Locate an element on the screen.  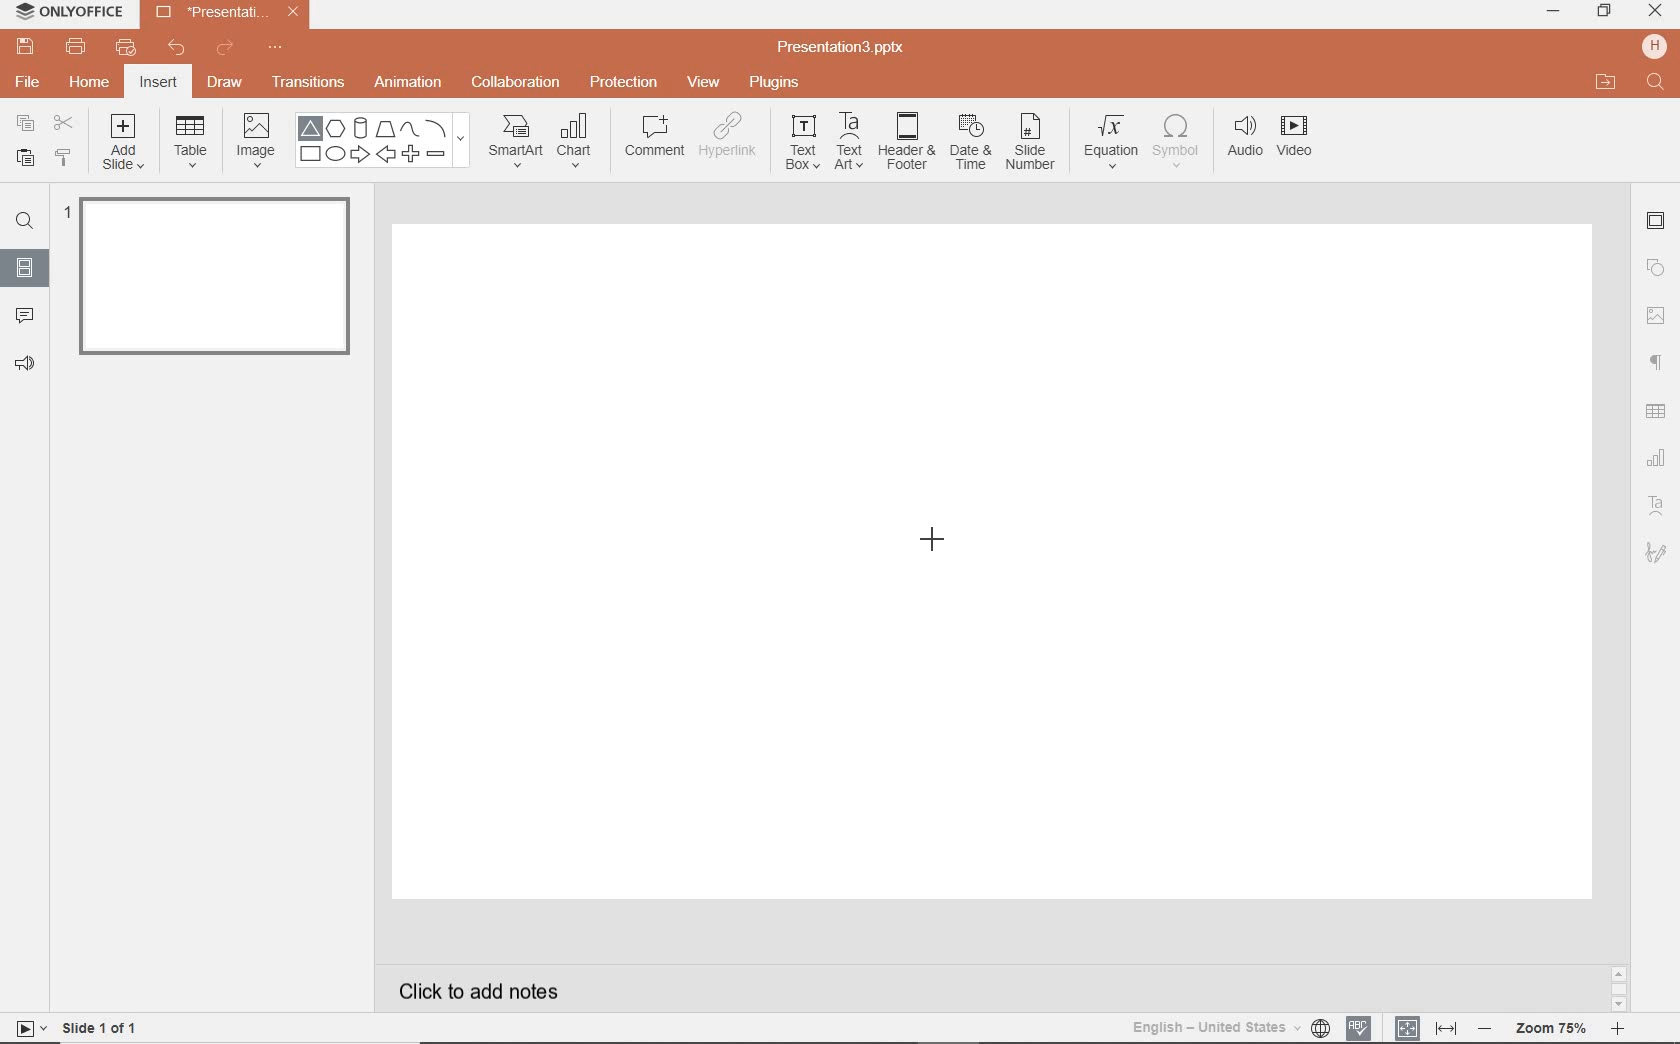
PASTE is located at coordinates (20, 159).